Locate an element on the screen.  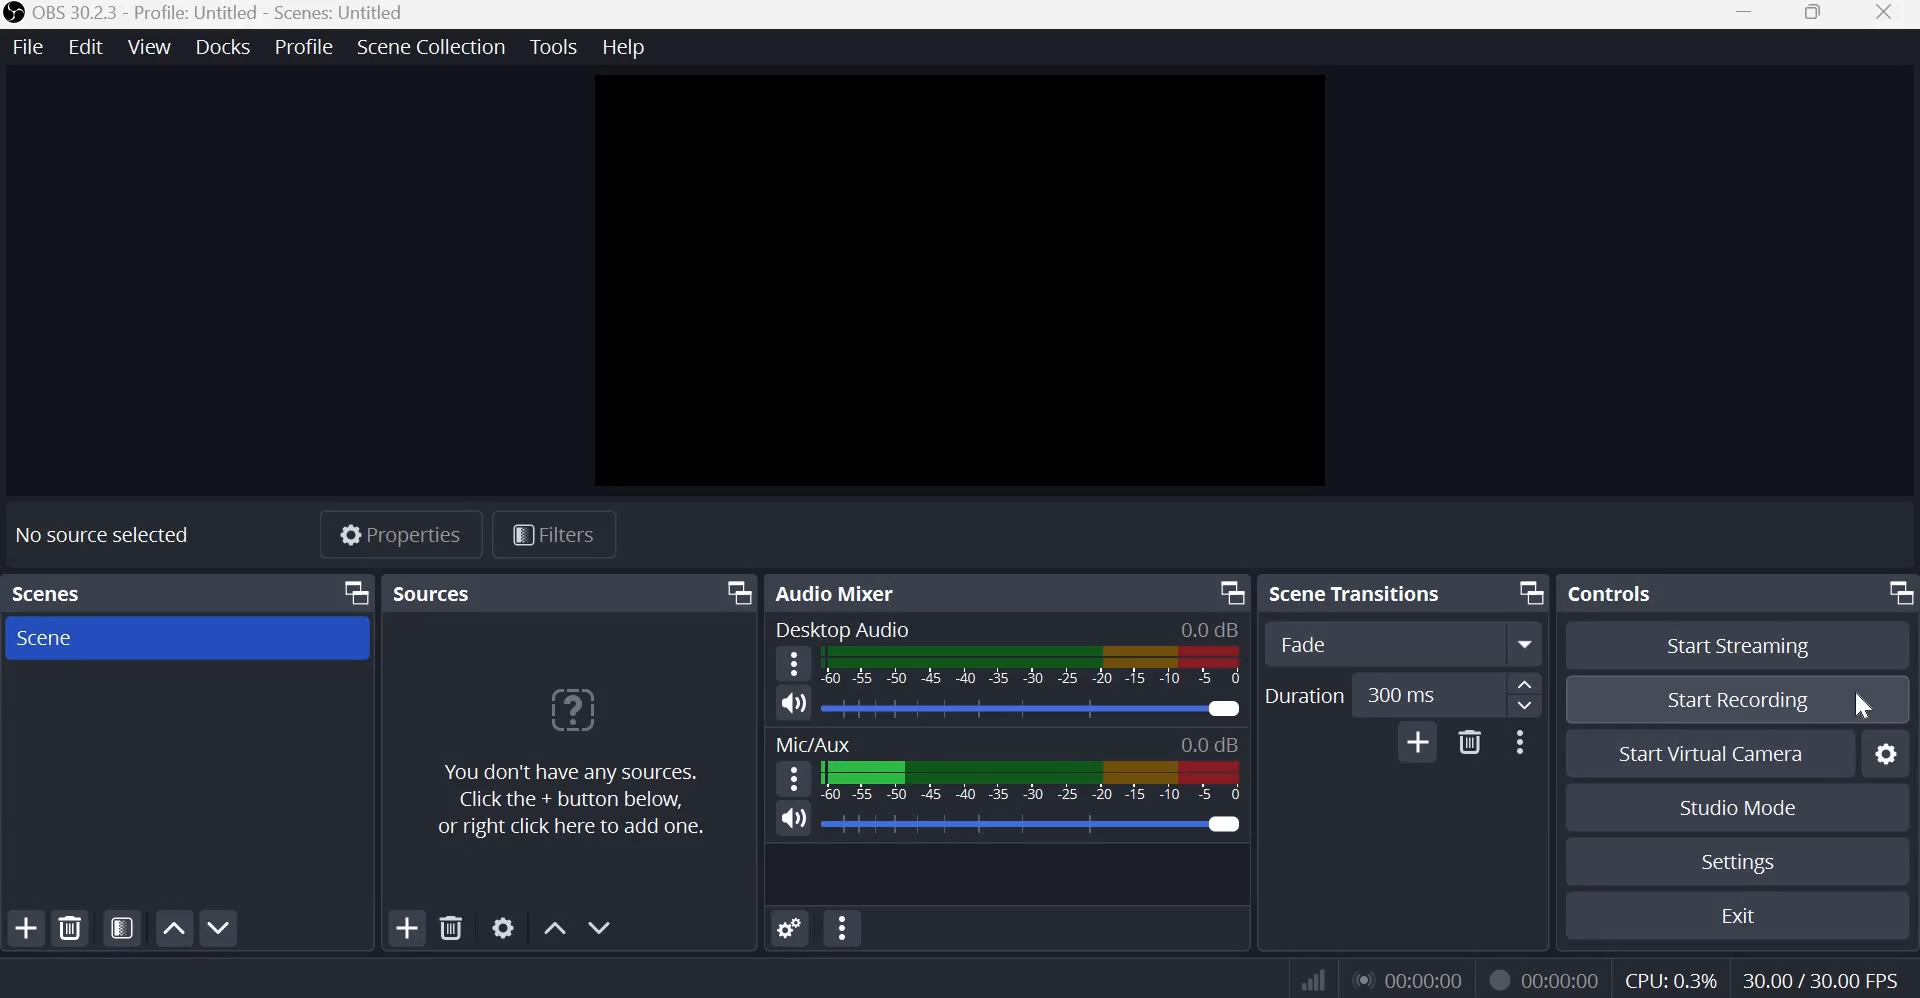
Delete selected scene is located at coordinates (71, 929).